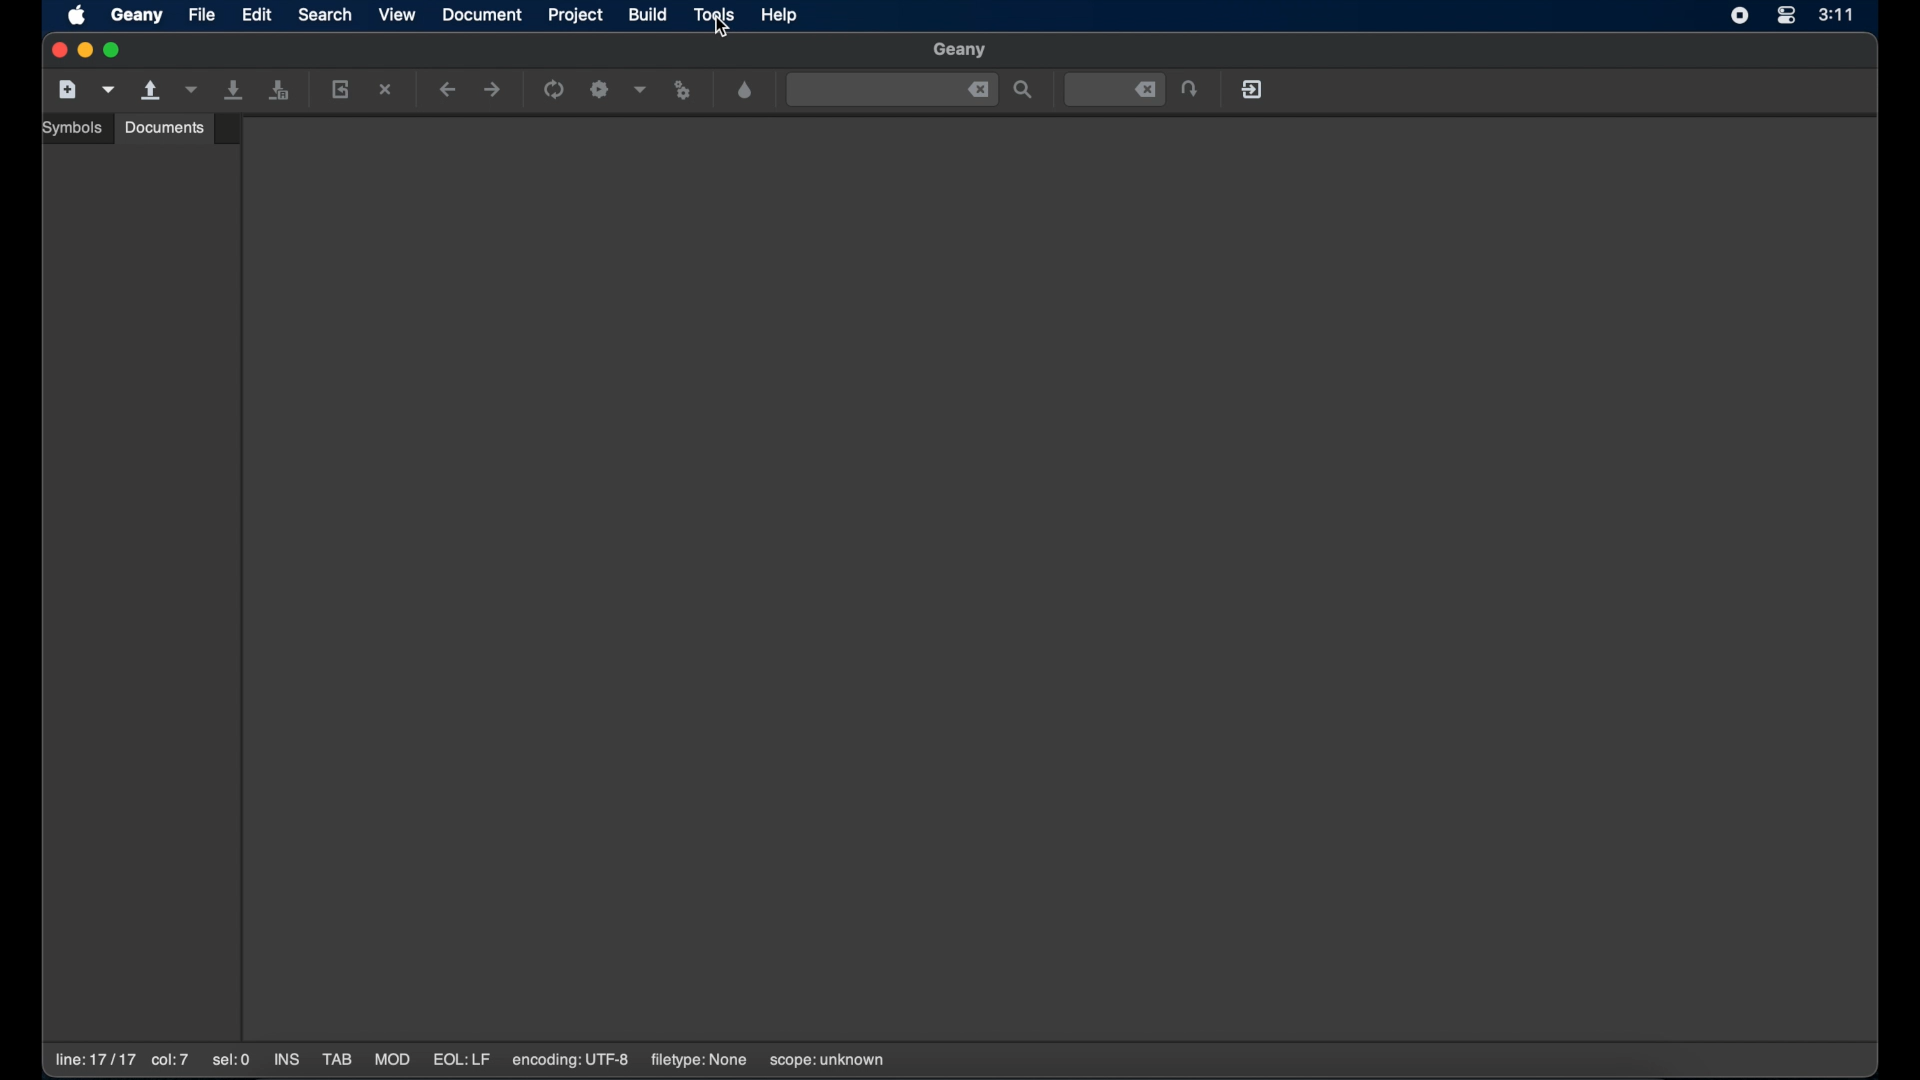 This screenshot has width=1920, height=1080. I want to click on filetype: none, so click(698, 1060).